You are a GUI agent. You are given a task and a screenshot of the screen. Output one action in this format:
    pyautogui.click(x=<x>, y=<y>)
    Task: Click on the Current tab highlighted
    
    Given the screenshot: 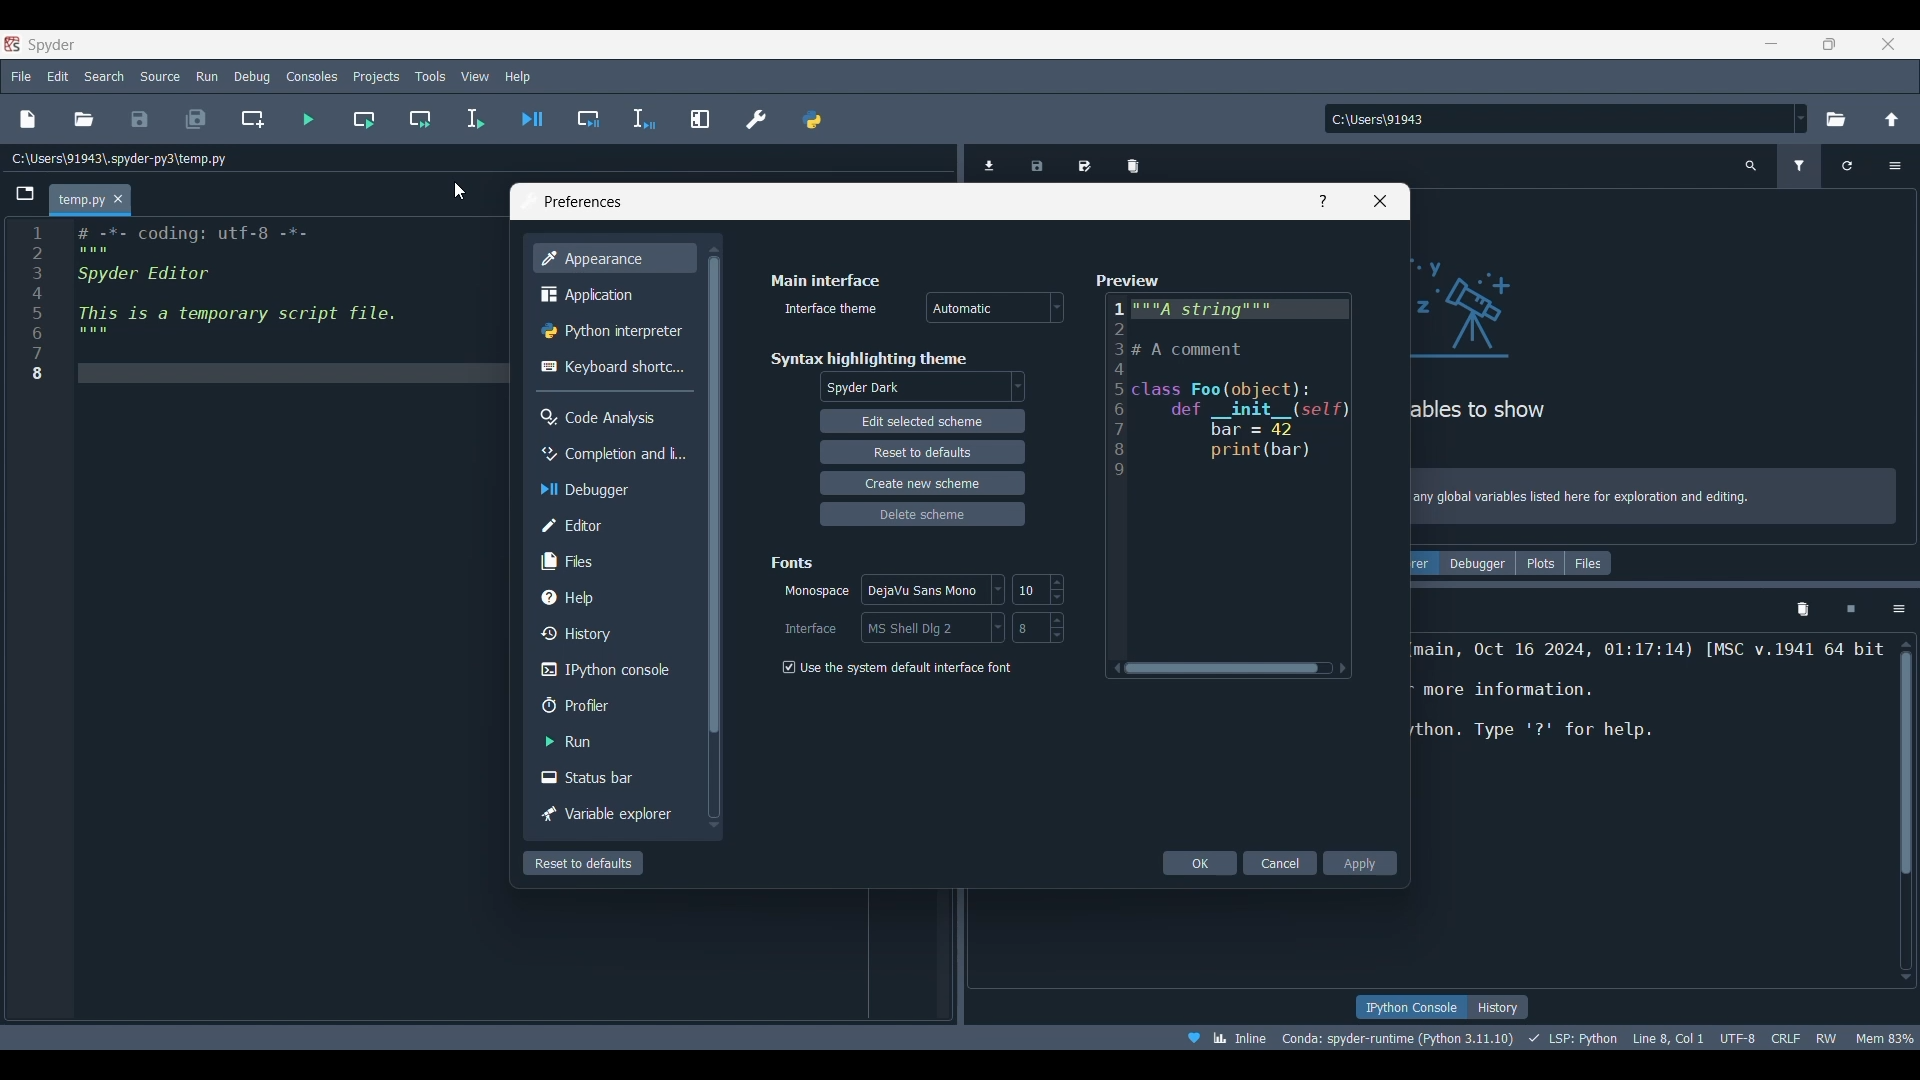 What is the action you would take?
    pyautogui.click(x=77, y=200)
    